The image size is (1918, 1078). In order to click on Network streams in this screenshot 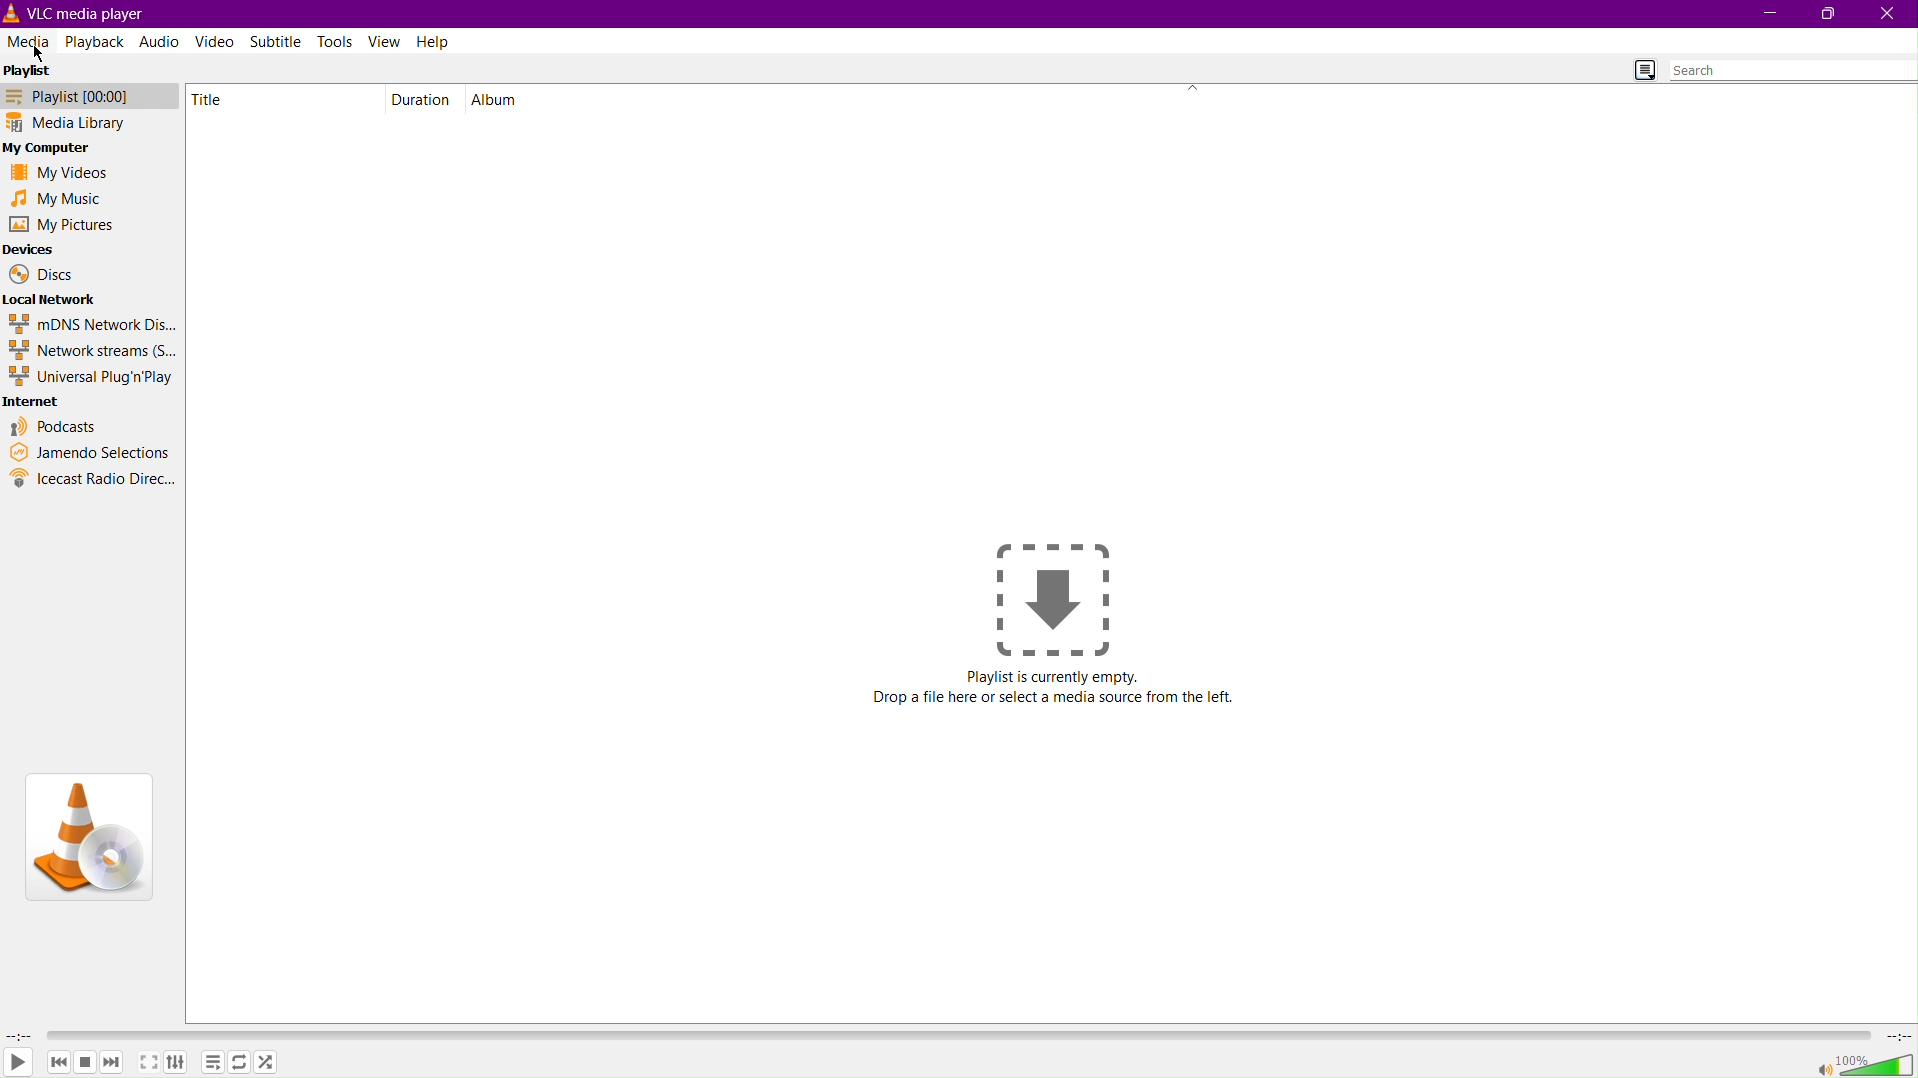, I will do `click(94, 352)`.